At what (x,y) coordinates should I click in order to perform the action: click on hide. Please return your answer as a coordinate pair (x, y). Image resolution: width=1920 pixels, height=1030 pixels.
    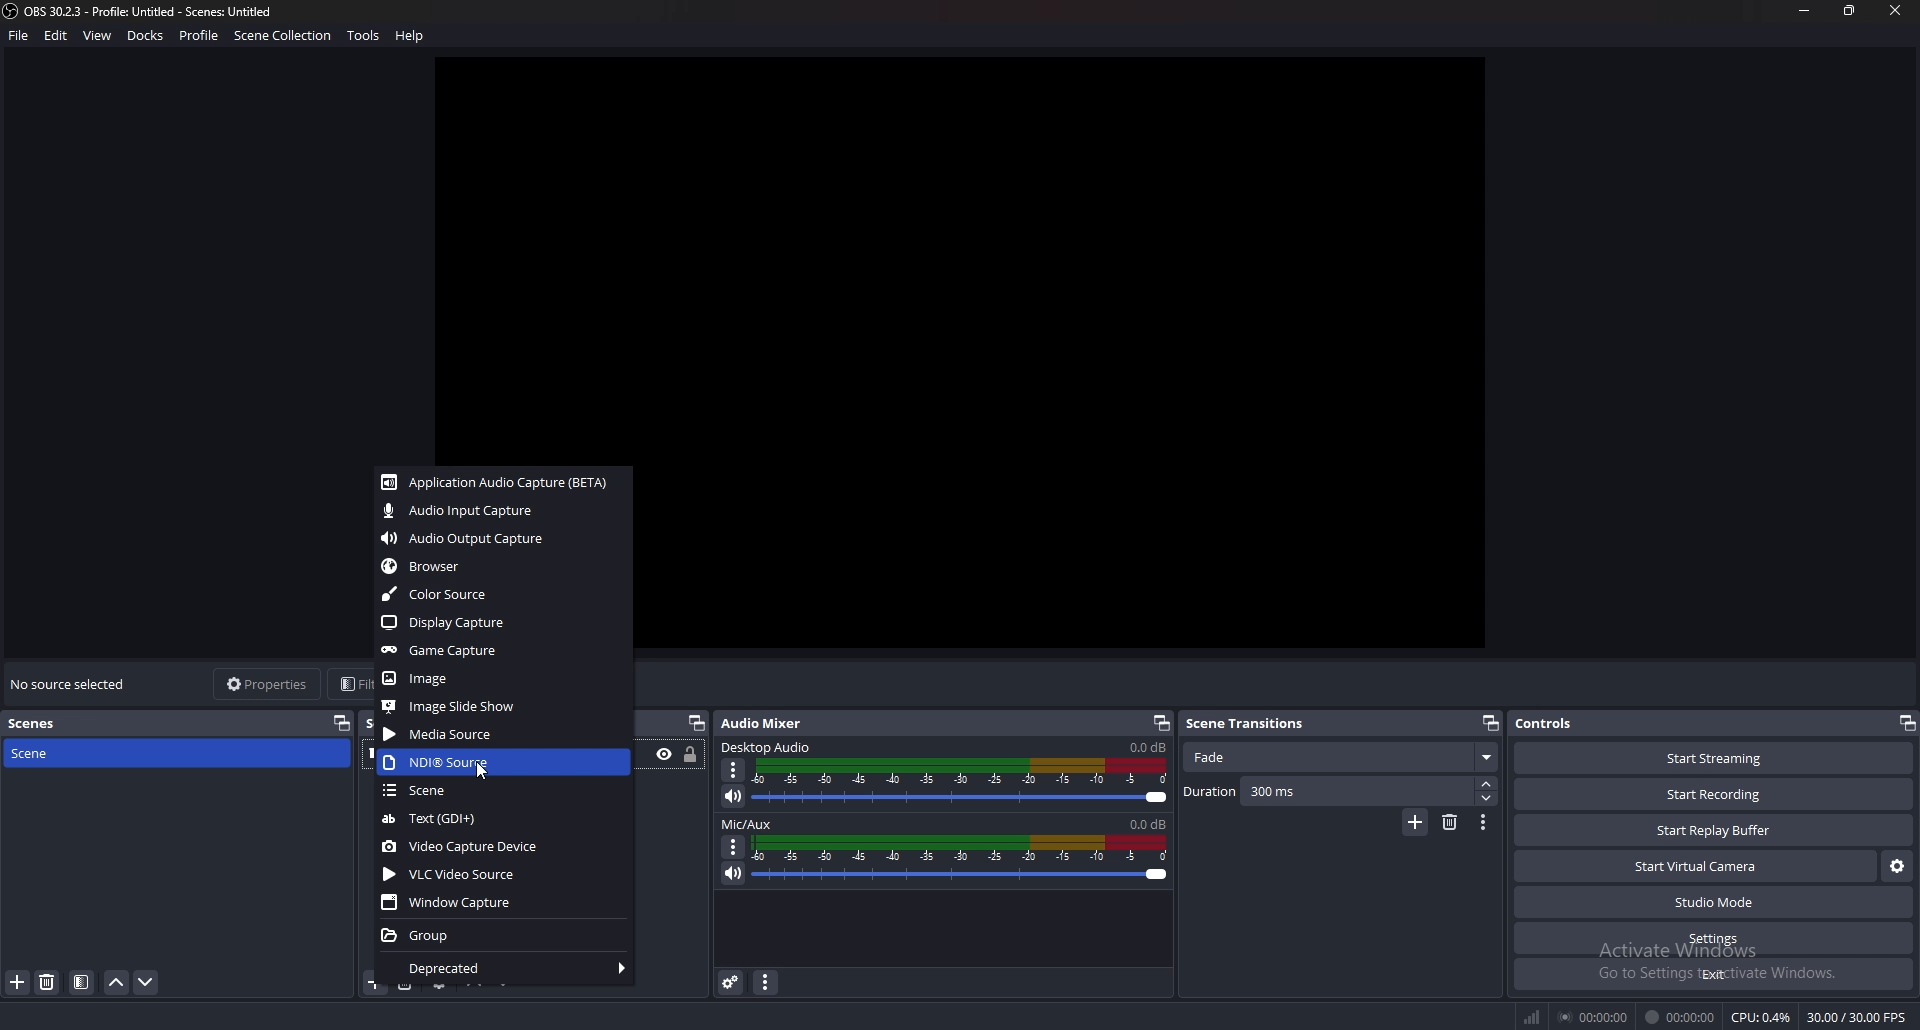
    Looking at the image, I should click on (664, 755).